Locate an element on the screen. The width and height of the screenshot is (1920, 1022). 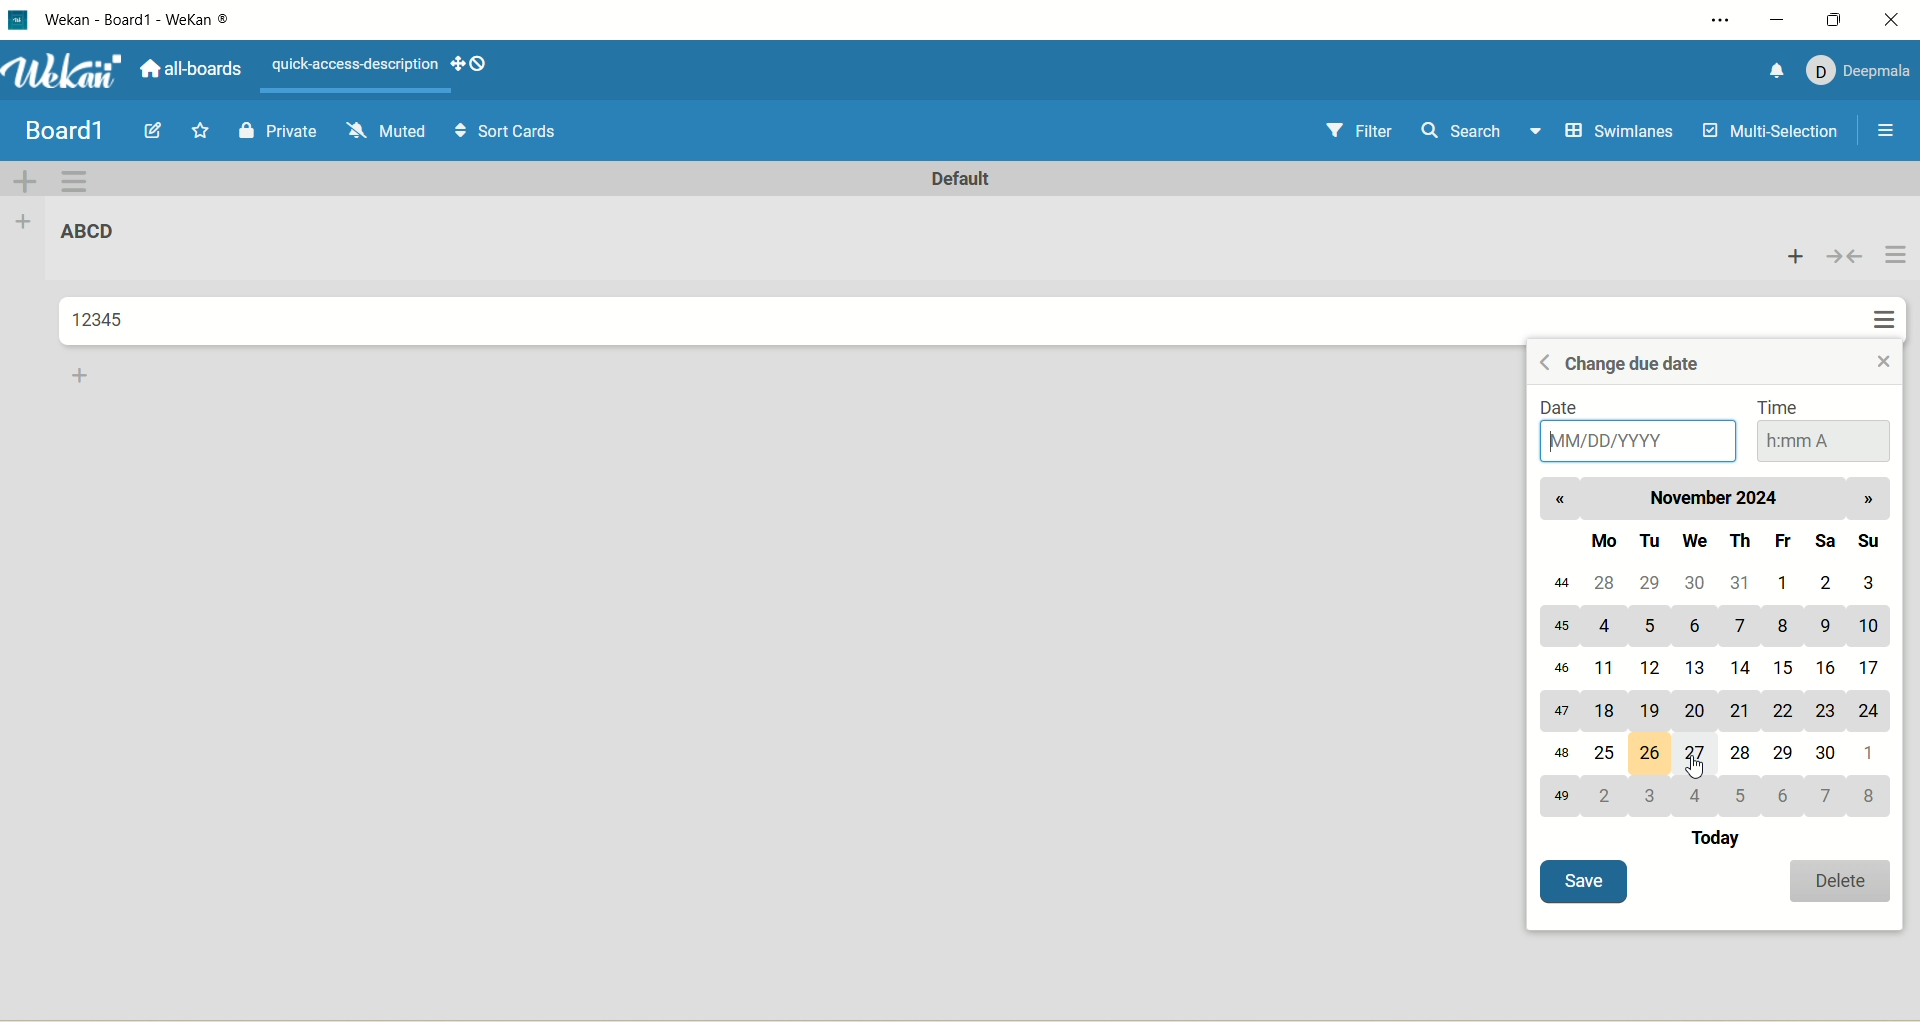
settings and more is located at coordinates (1709, 20).